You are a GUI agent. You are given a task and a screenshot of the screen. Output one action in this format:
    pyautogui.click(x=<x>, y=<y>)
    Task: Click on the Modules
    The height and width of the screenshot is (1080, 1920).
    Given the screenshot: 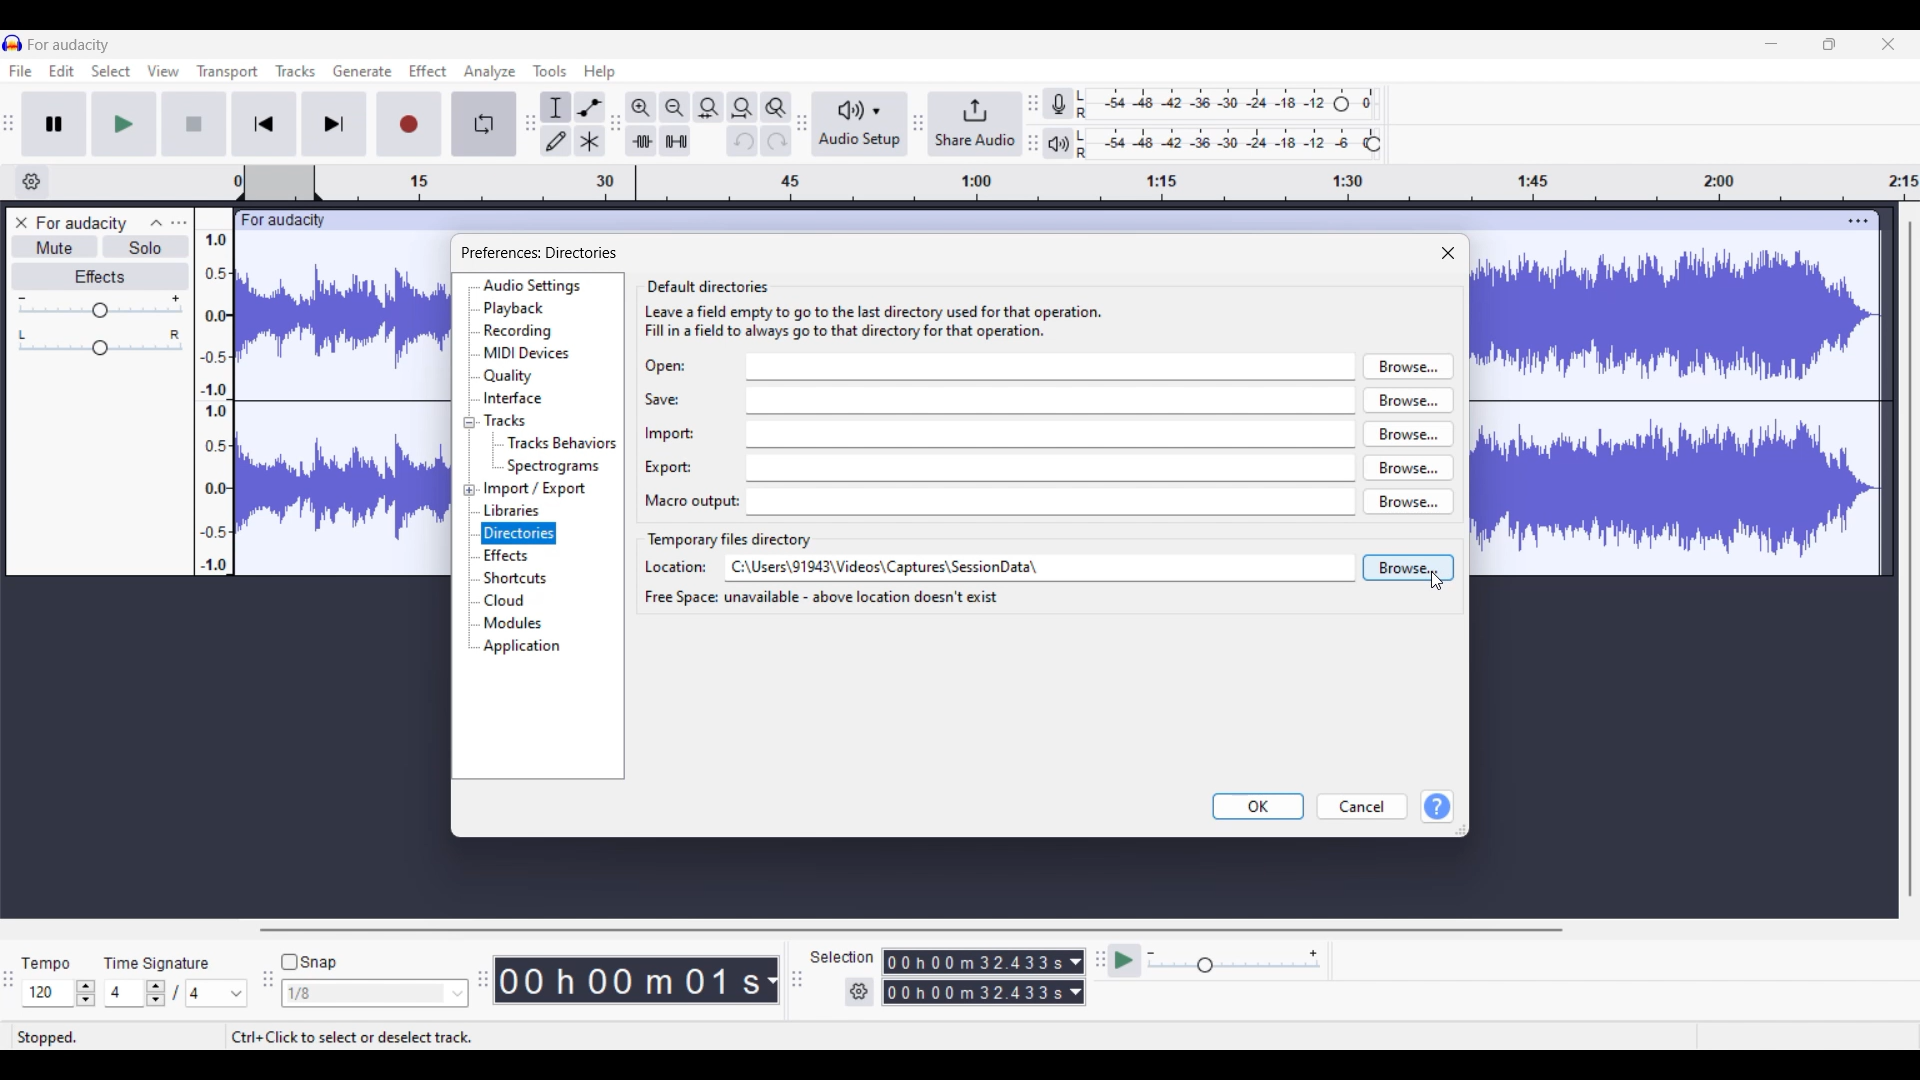 What is the action you would take?
    pyautogui.click(x=513, y=623)
    